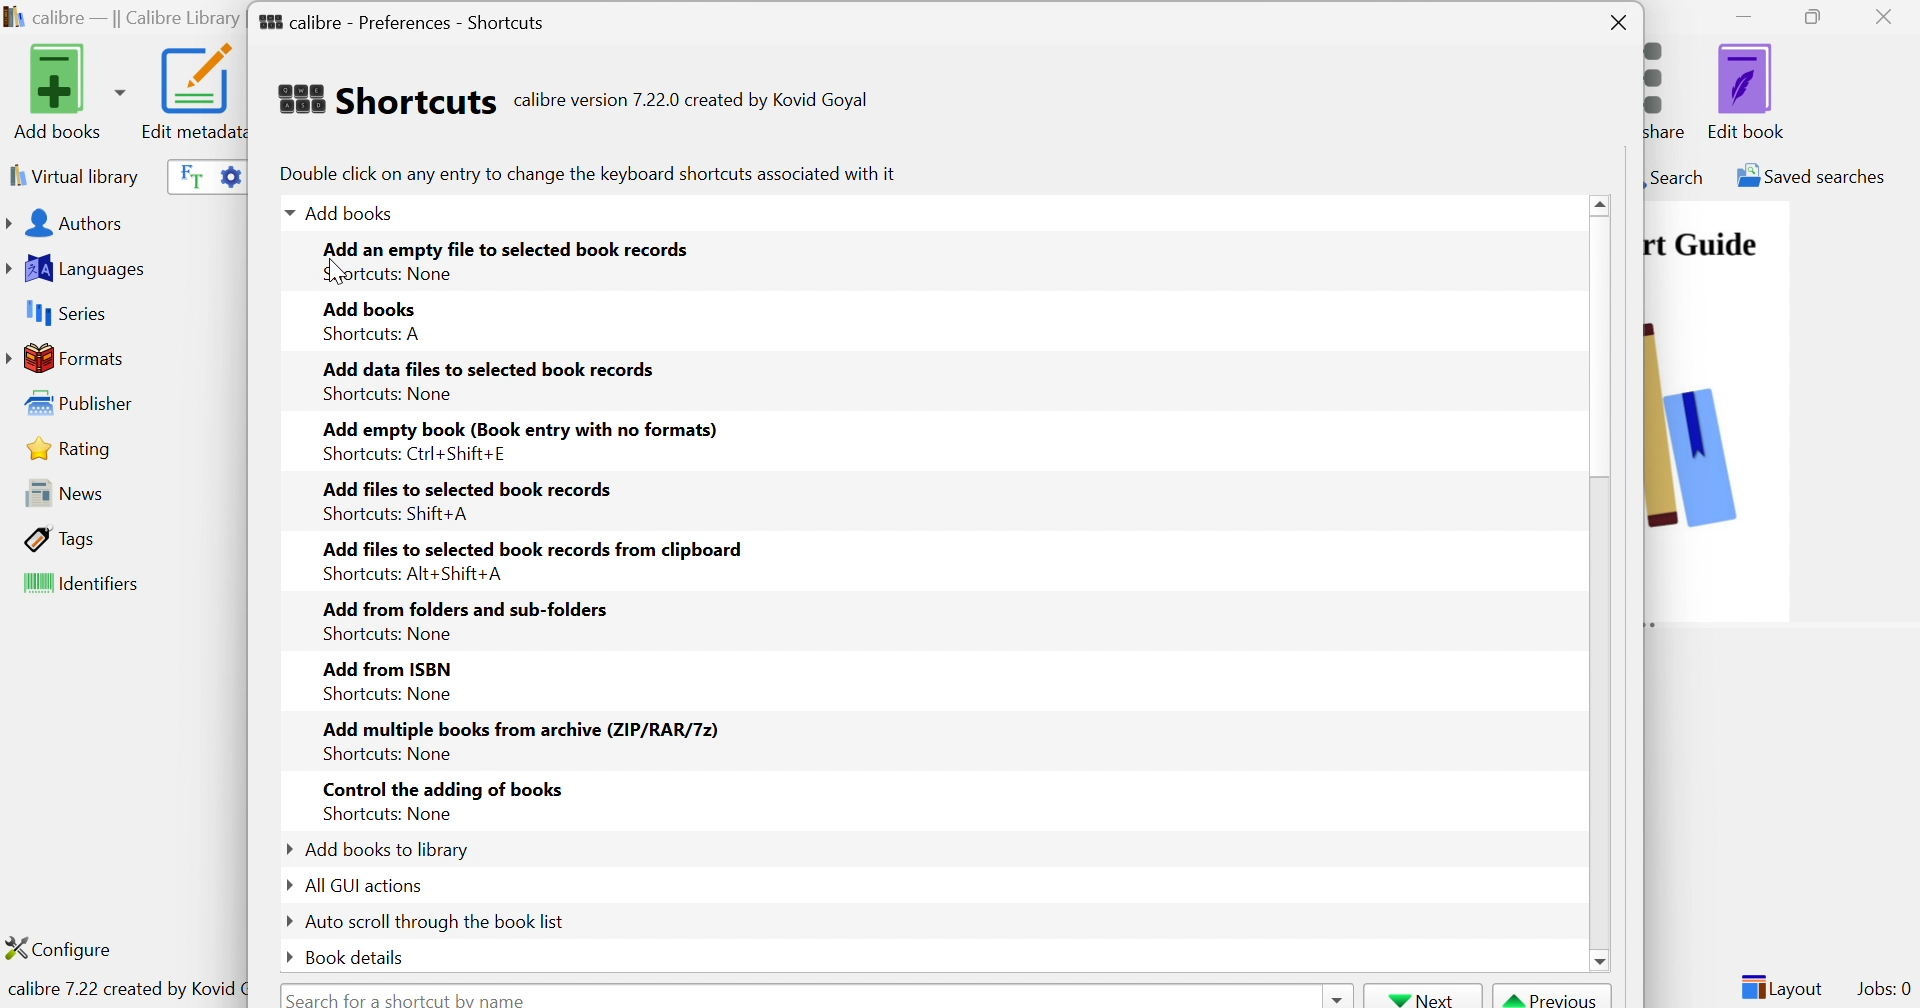 The height and width of the screenshot is (1008, 1920). I want to click on Shortcuts: Alt+Shift+A, so click(417, 575).